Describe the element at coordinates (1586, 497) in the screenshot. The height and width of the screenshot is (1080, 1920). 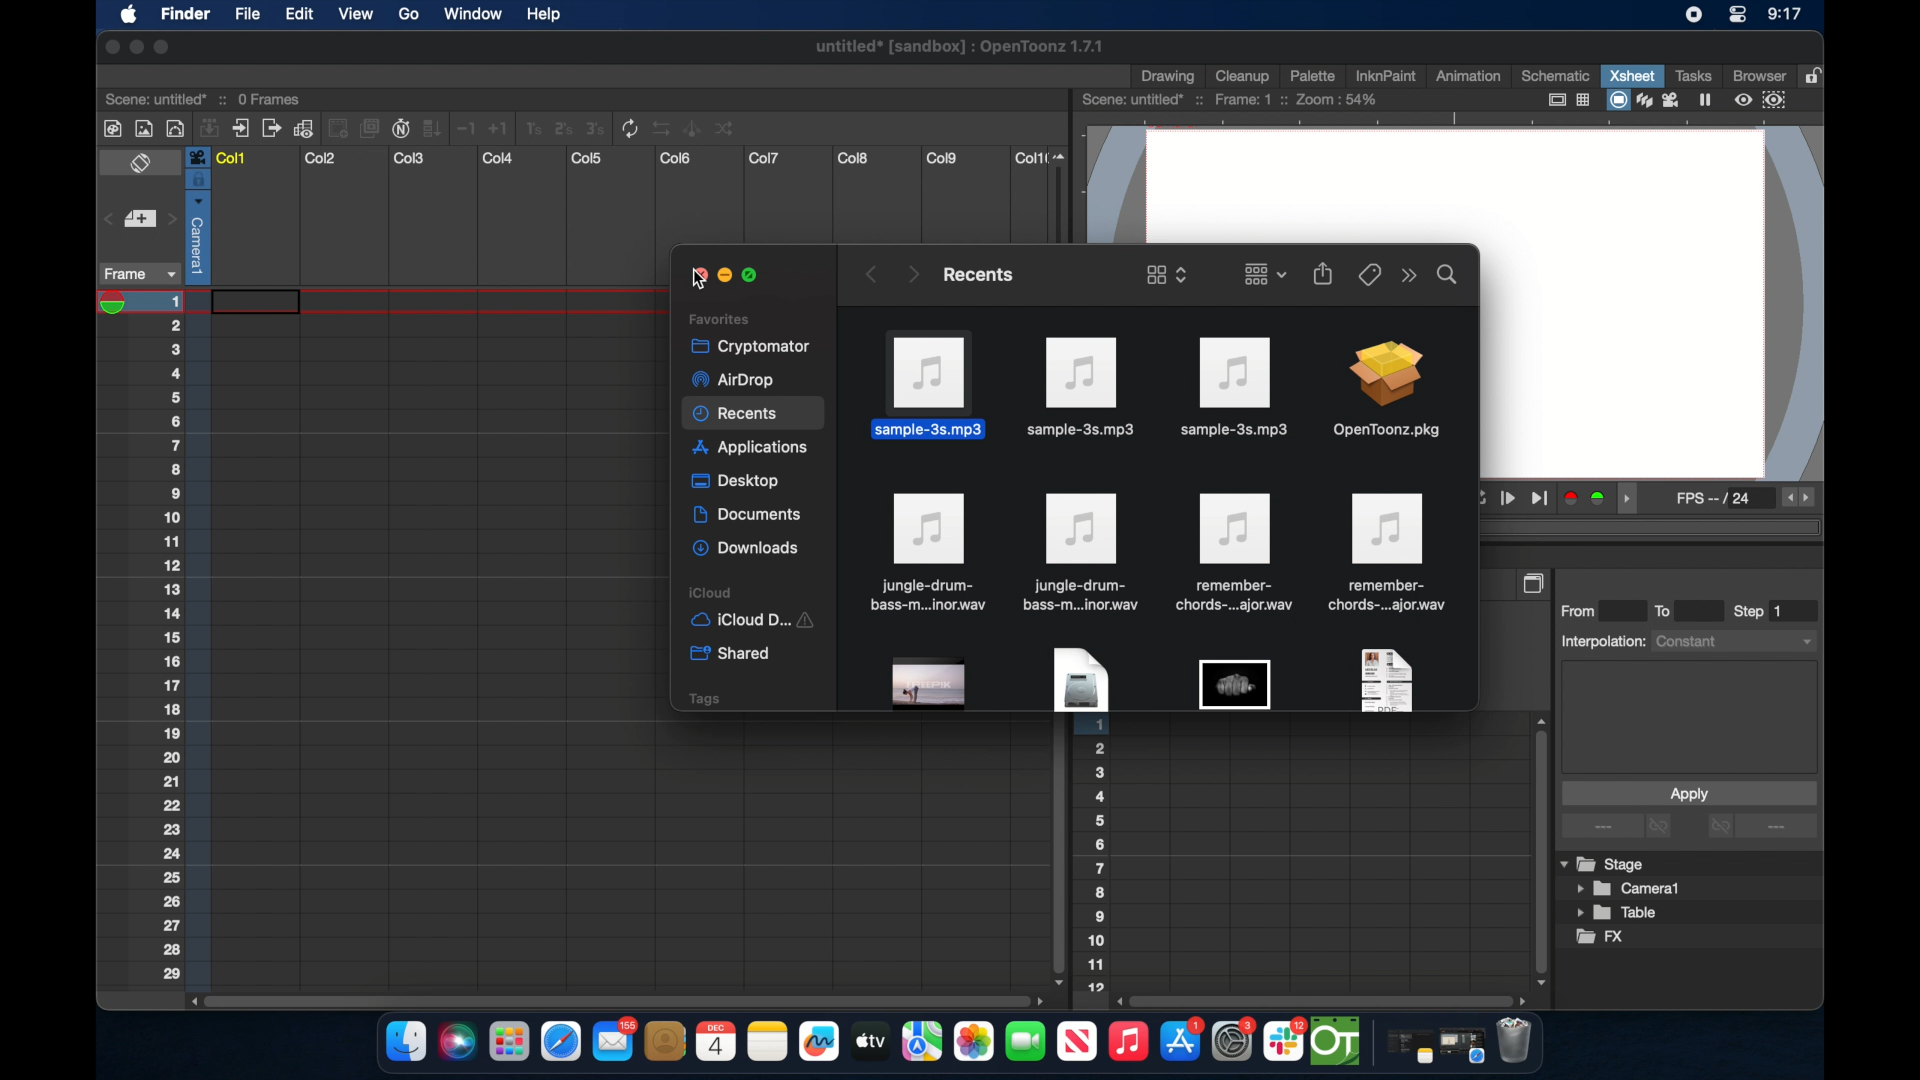
I see `color channels` at that location.